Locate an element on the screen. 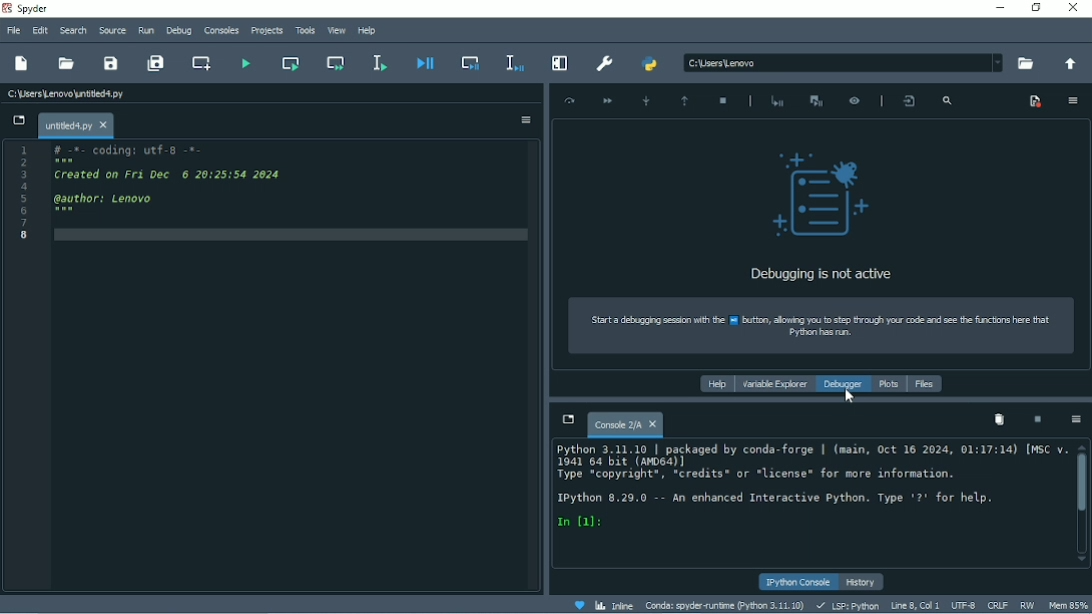 The height and width of the screenshot is (614, 1092). CRLF is located at coordinates (997, 606).